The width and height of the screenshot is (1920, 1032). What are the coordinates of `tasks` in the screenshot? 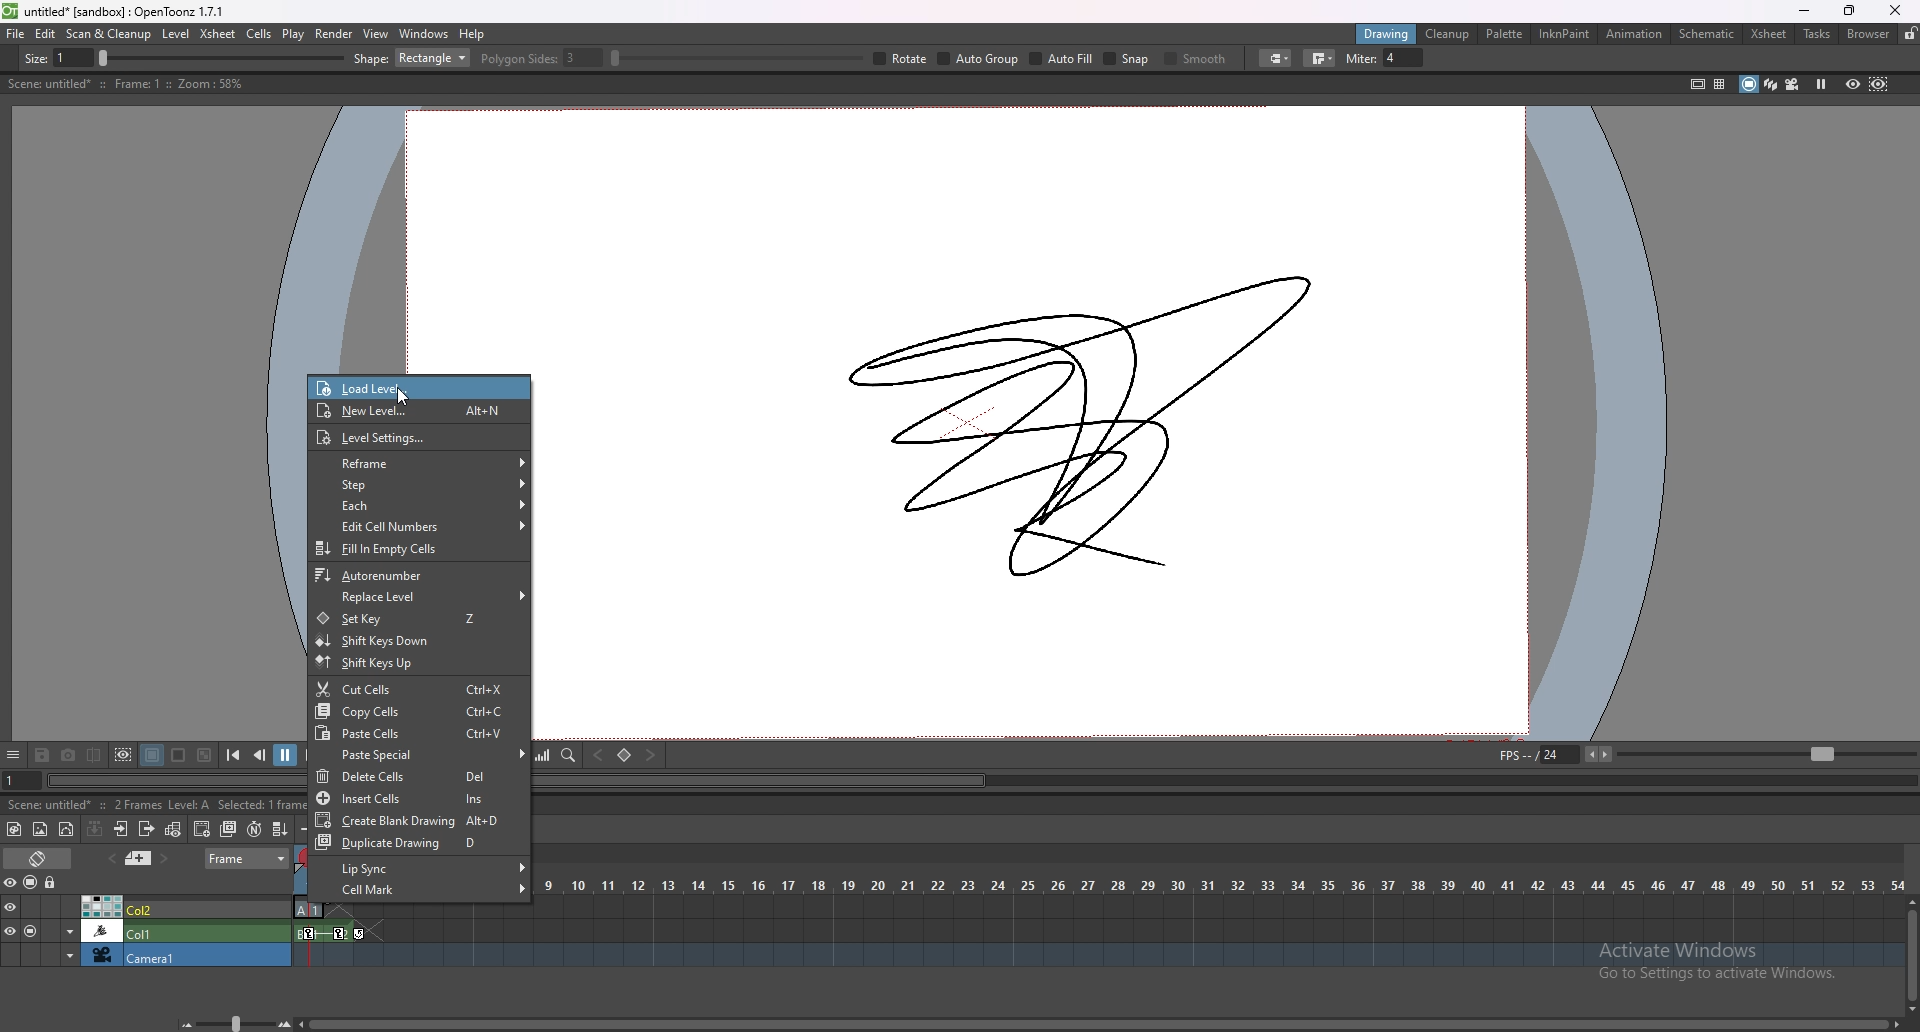 It's located at (1816, 35).